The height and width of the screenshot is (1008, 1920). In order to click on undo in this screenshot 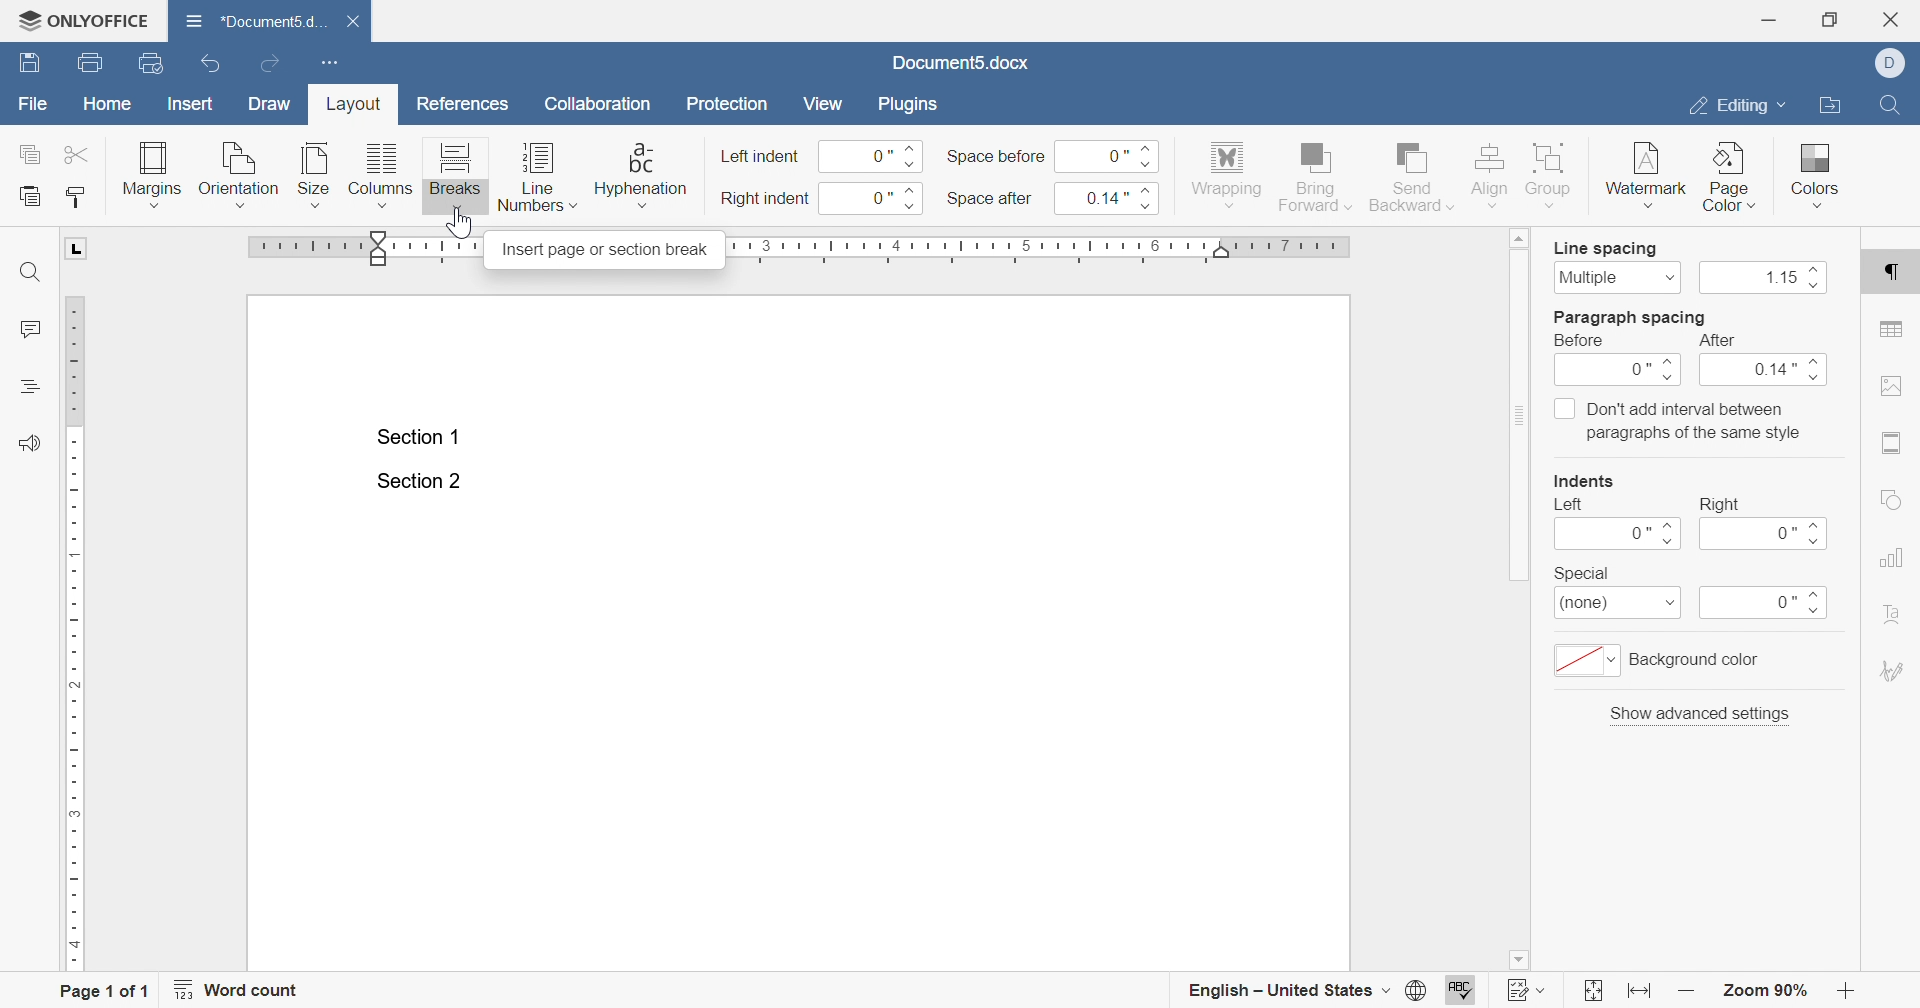, I will do `click(209, 63)`.